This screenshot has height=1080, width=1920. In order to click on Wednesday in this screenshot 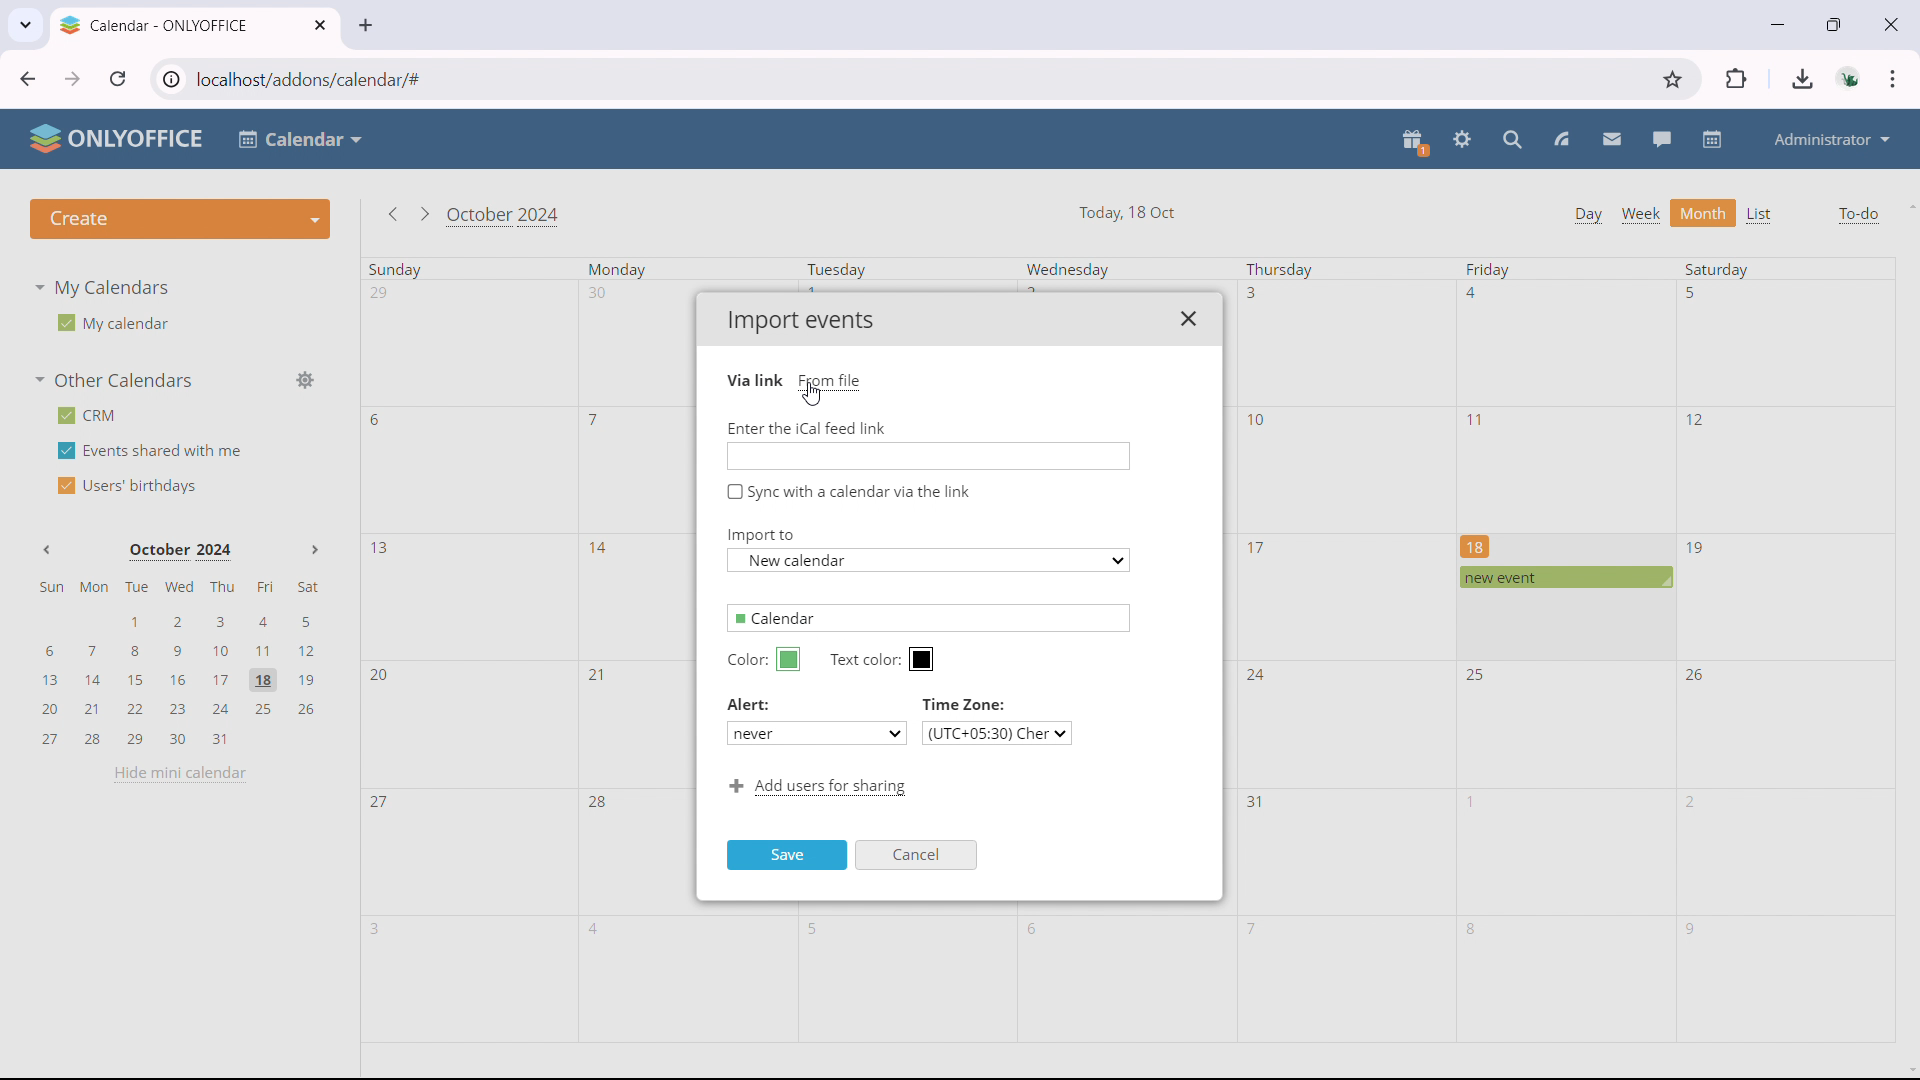, I will do `click(1068, 270)`.